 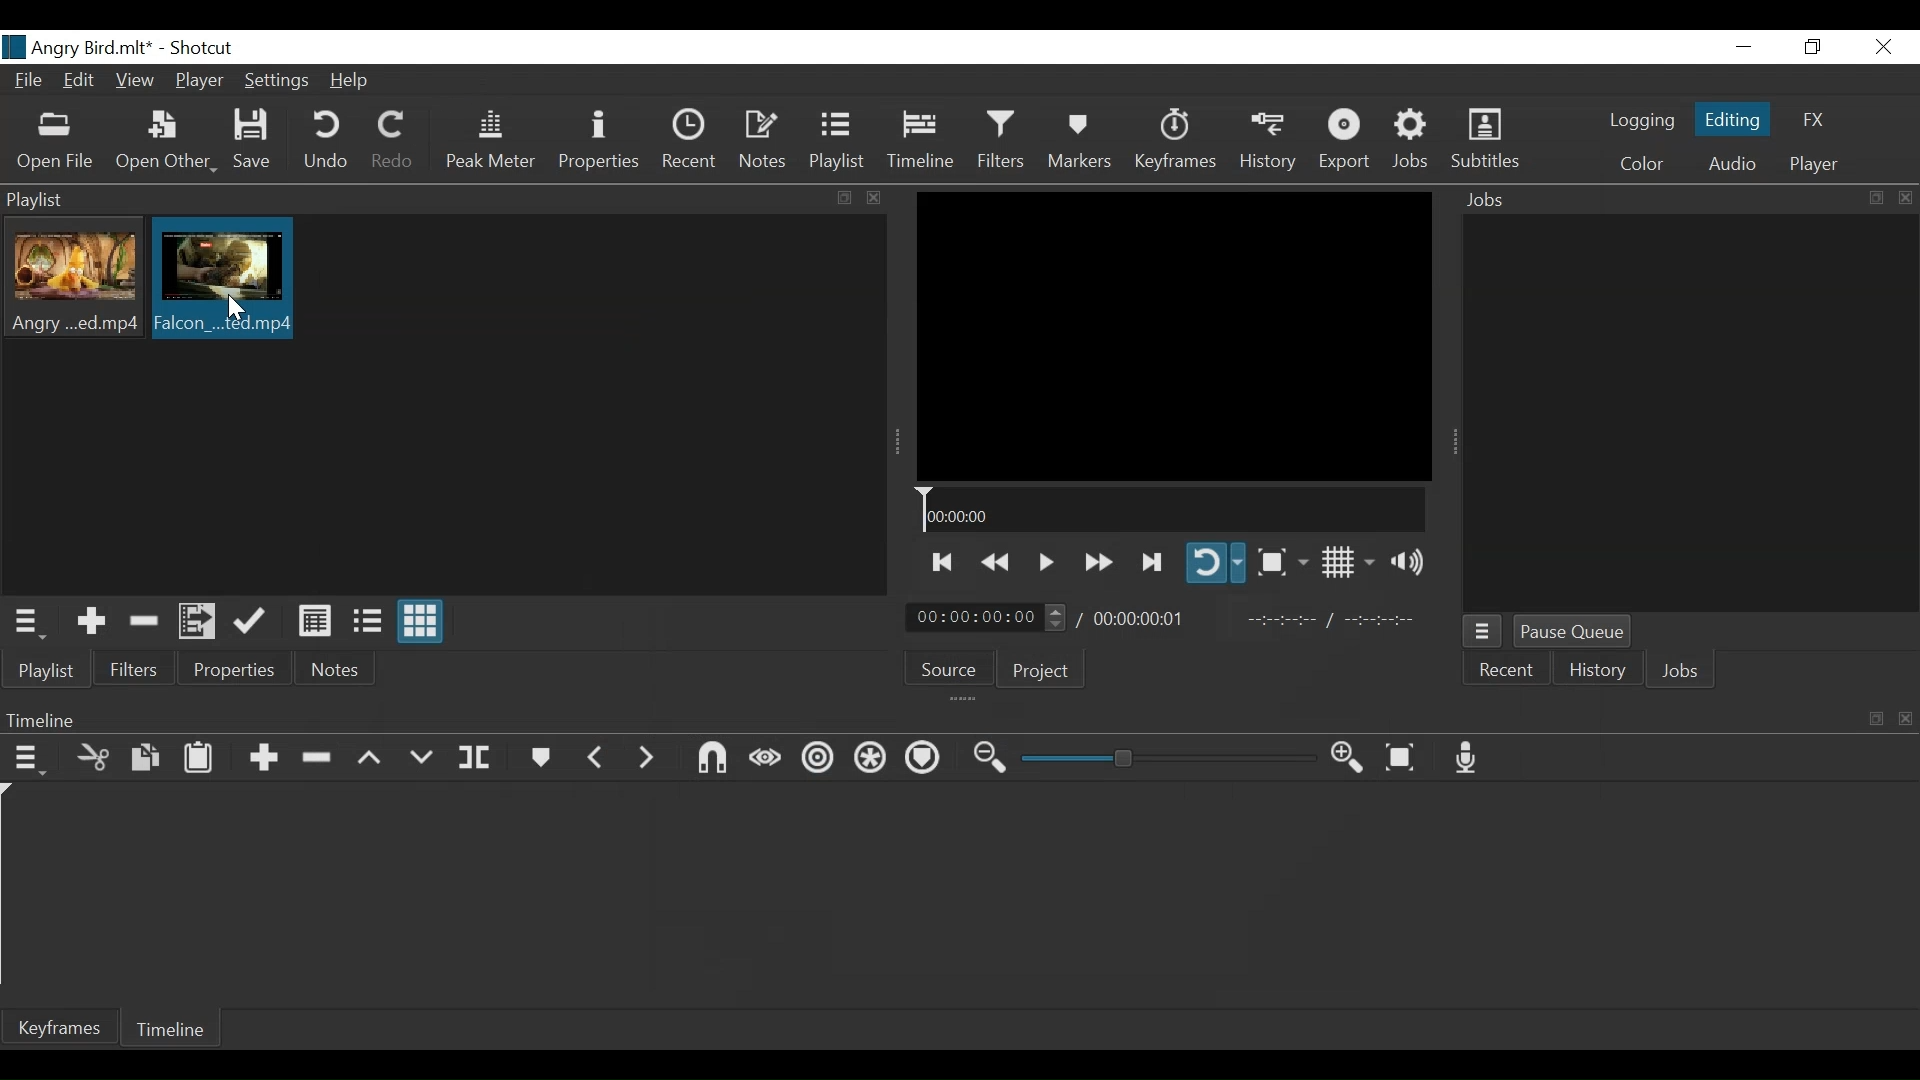 What do you see at coordinates (689, 138) in the screenshot?
I see `Recent` at bounding box center [689, 138].